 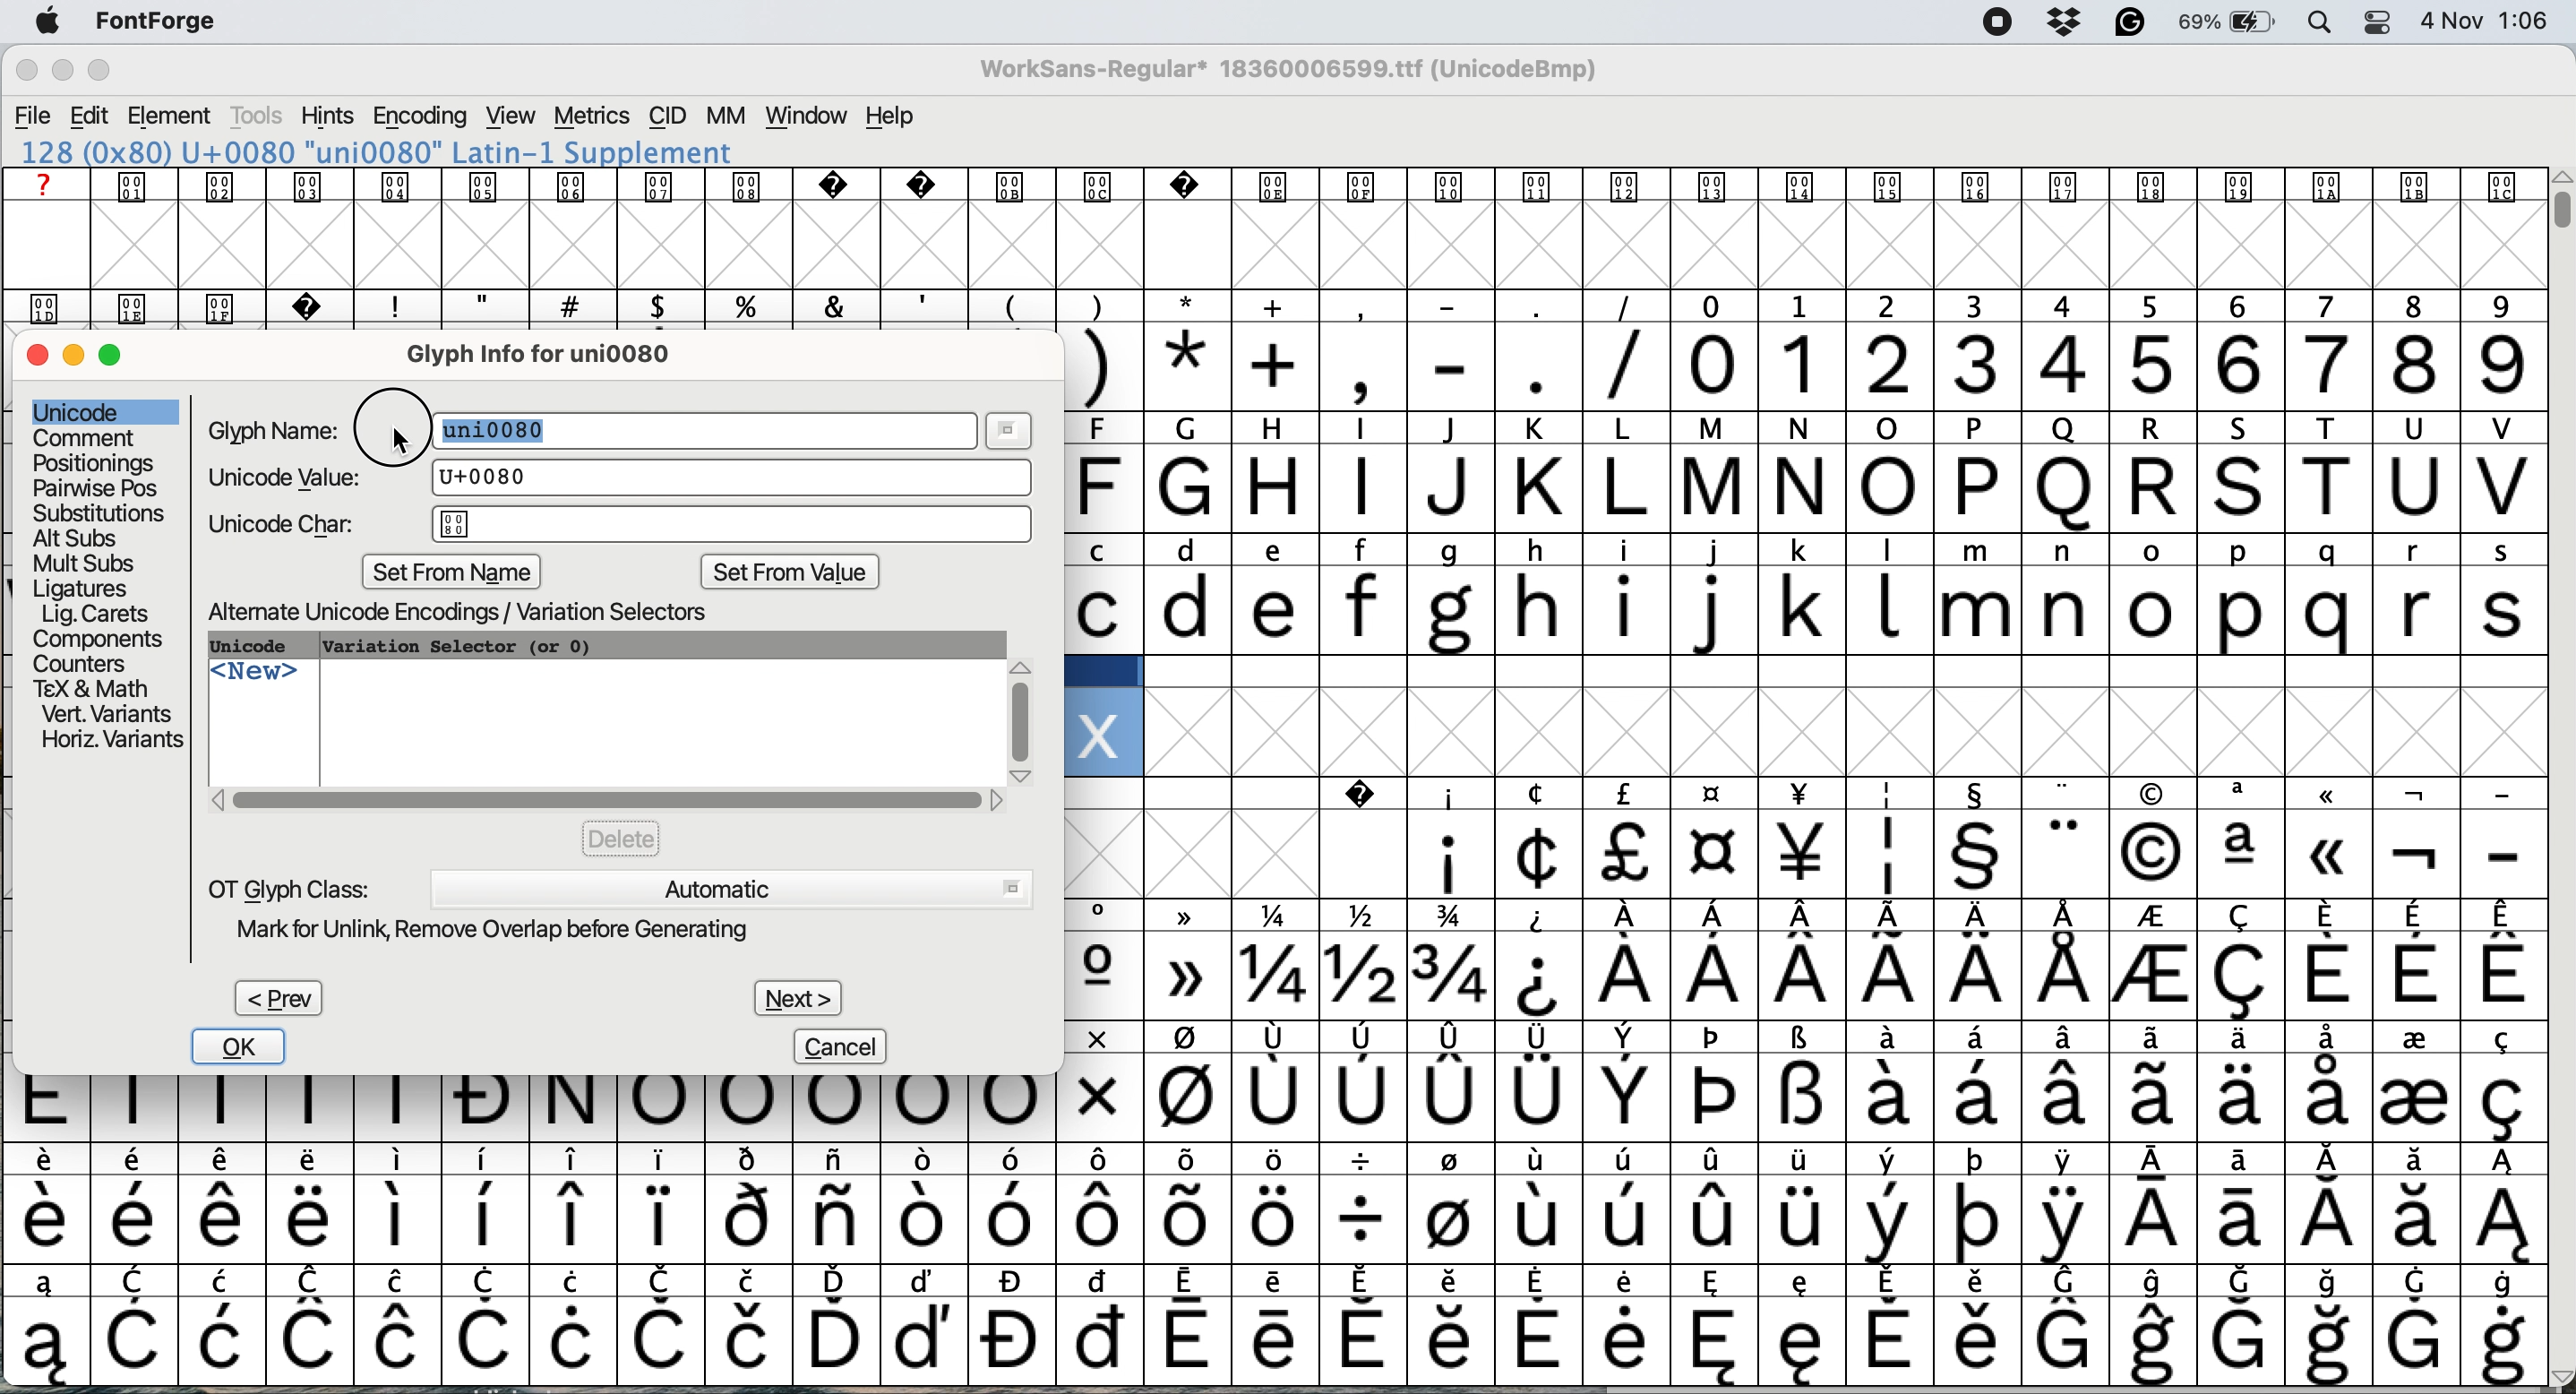 I want to click on system logo, so click(x=56, y=22).